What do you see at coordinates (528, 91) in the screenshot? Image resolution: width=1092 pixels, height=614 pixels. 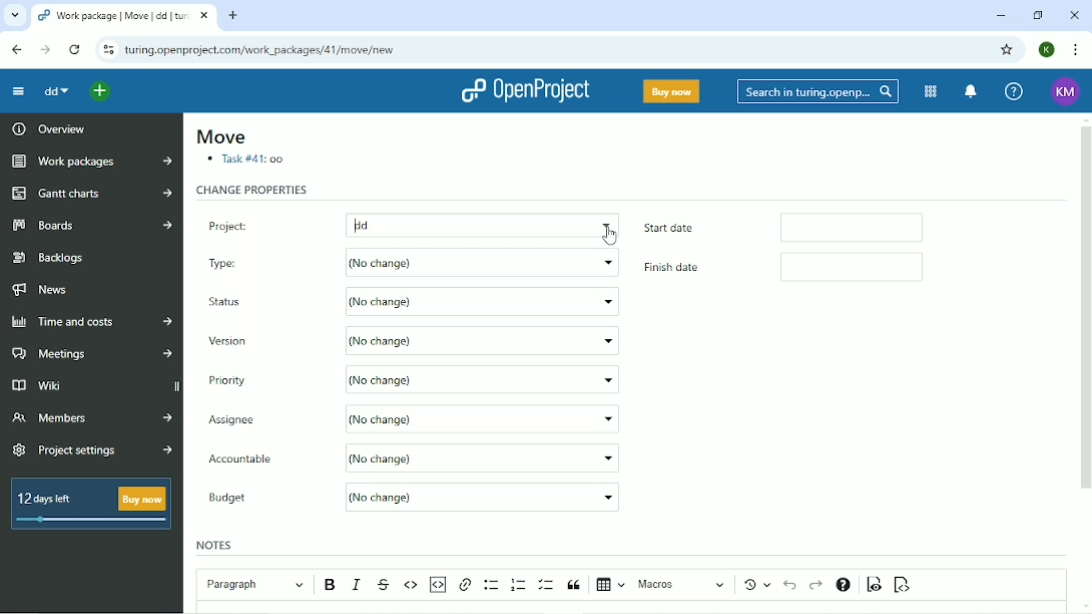 I see `OpenProject` at bounding box center [528, 91].